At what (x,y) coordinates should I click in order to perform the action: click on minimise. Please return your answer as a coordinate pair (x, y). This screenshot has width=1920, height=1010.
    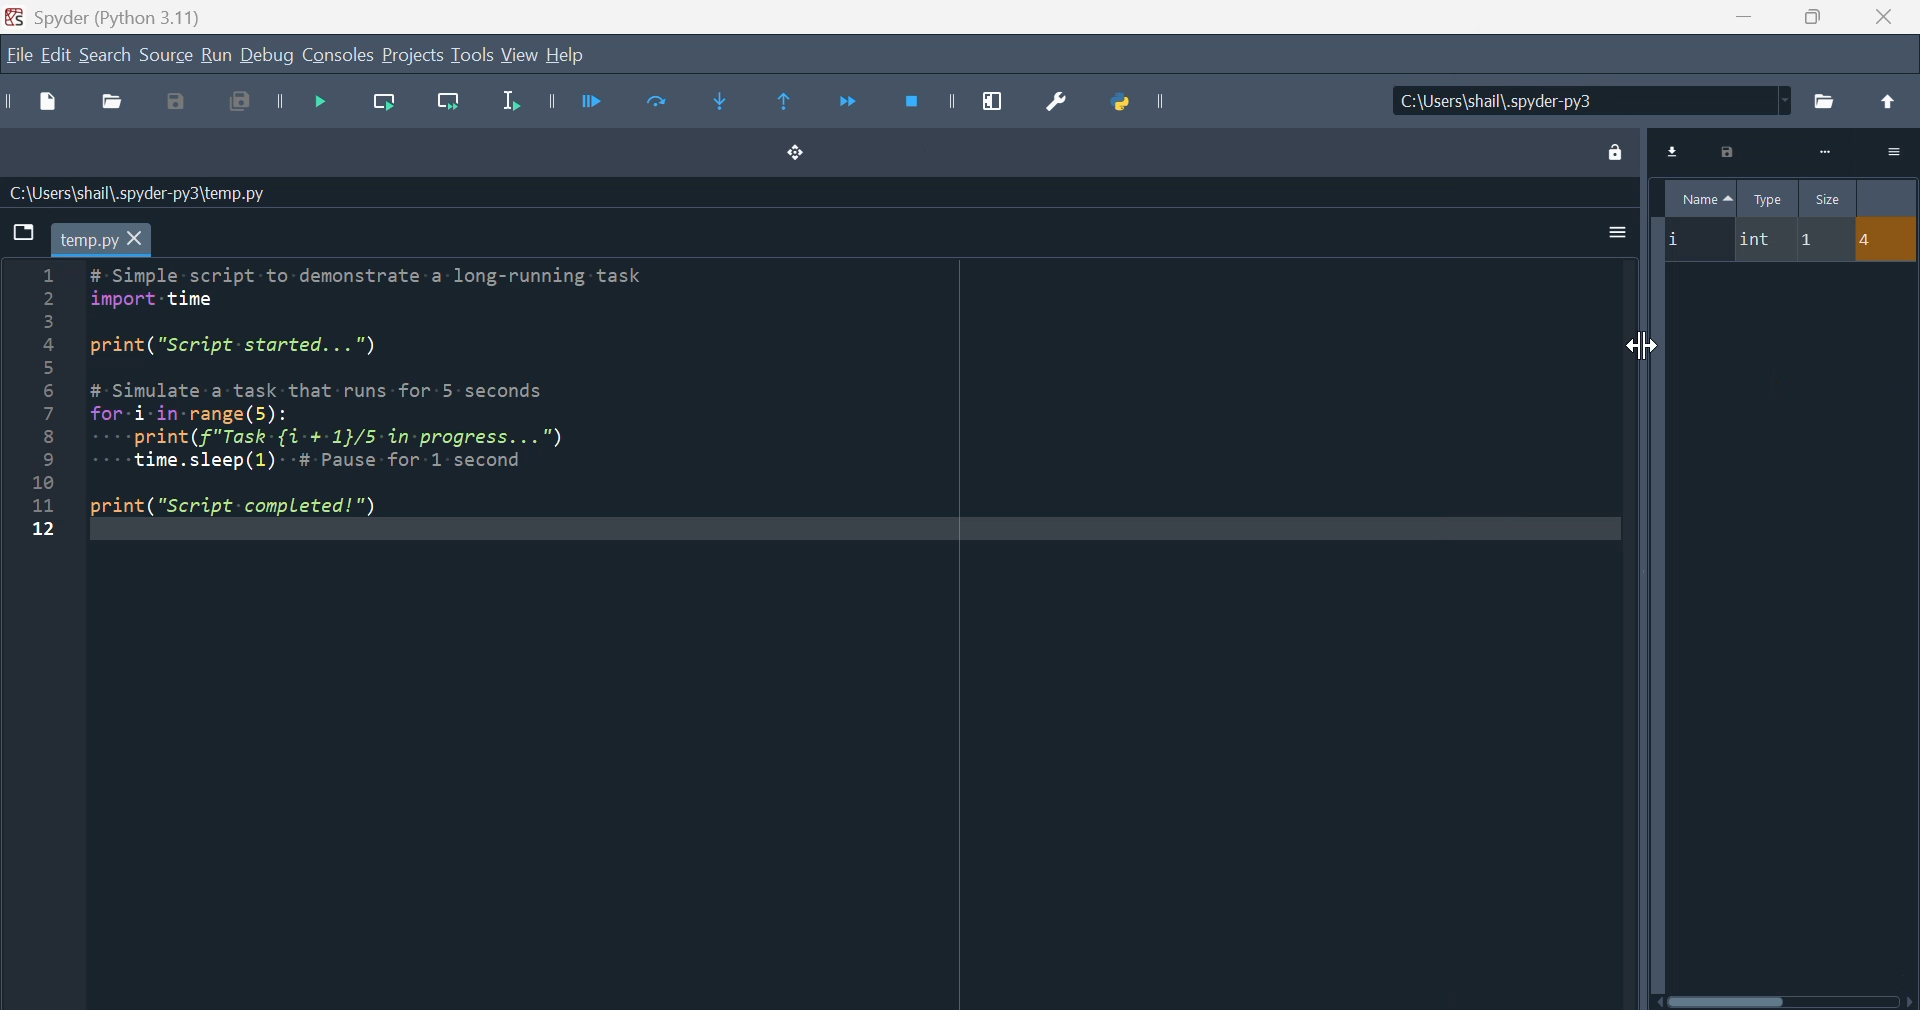
    Looking at the image, I should click on (1742, 17).